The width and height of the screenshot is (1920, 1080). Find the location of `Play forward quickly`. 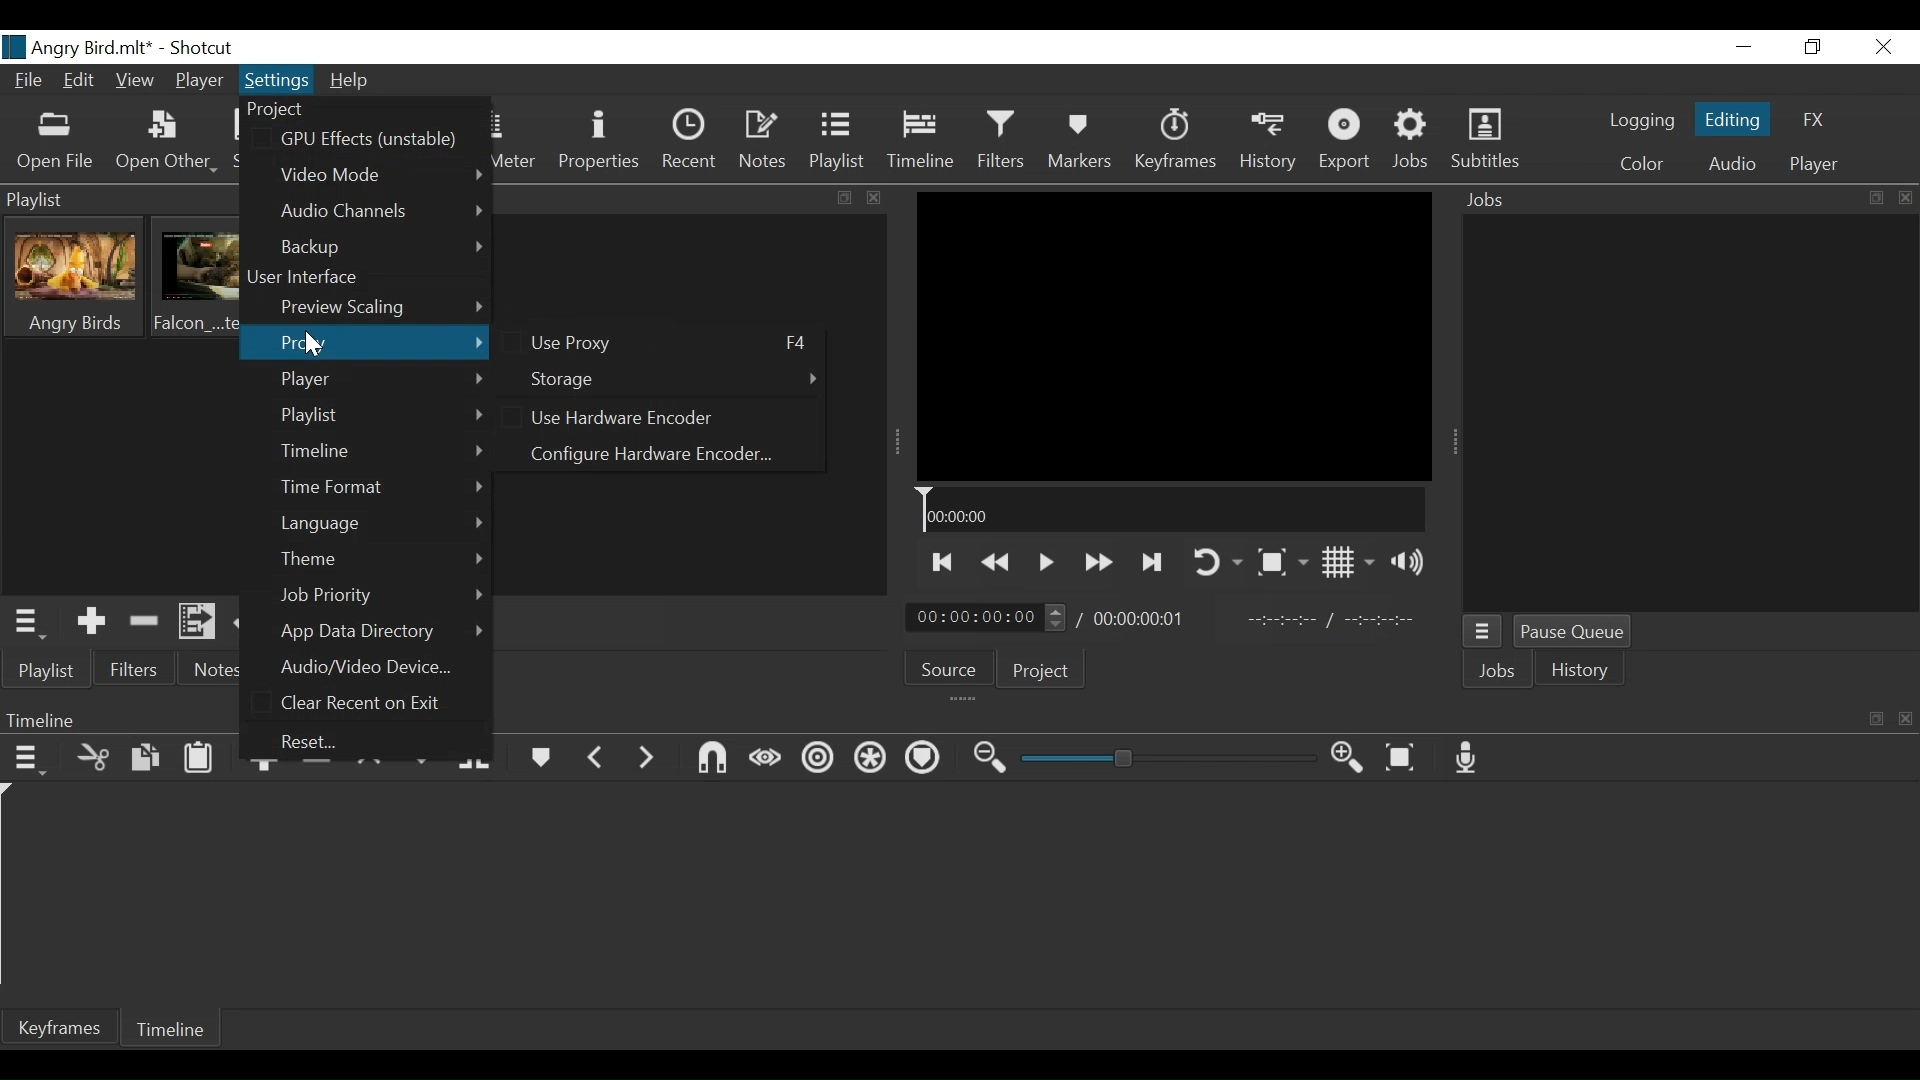

Play forward quickly is located at coordinates (1097, 563).